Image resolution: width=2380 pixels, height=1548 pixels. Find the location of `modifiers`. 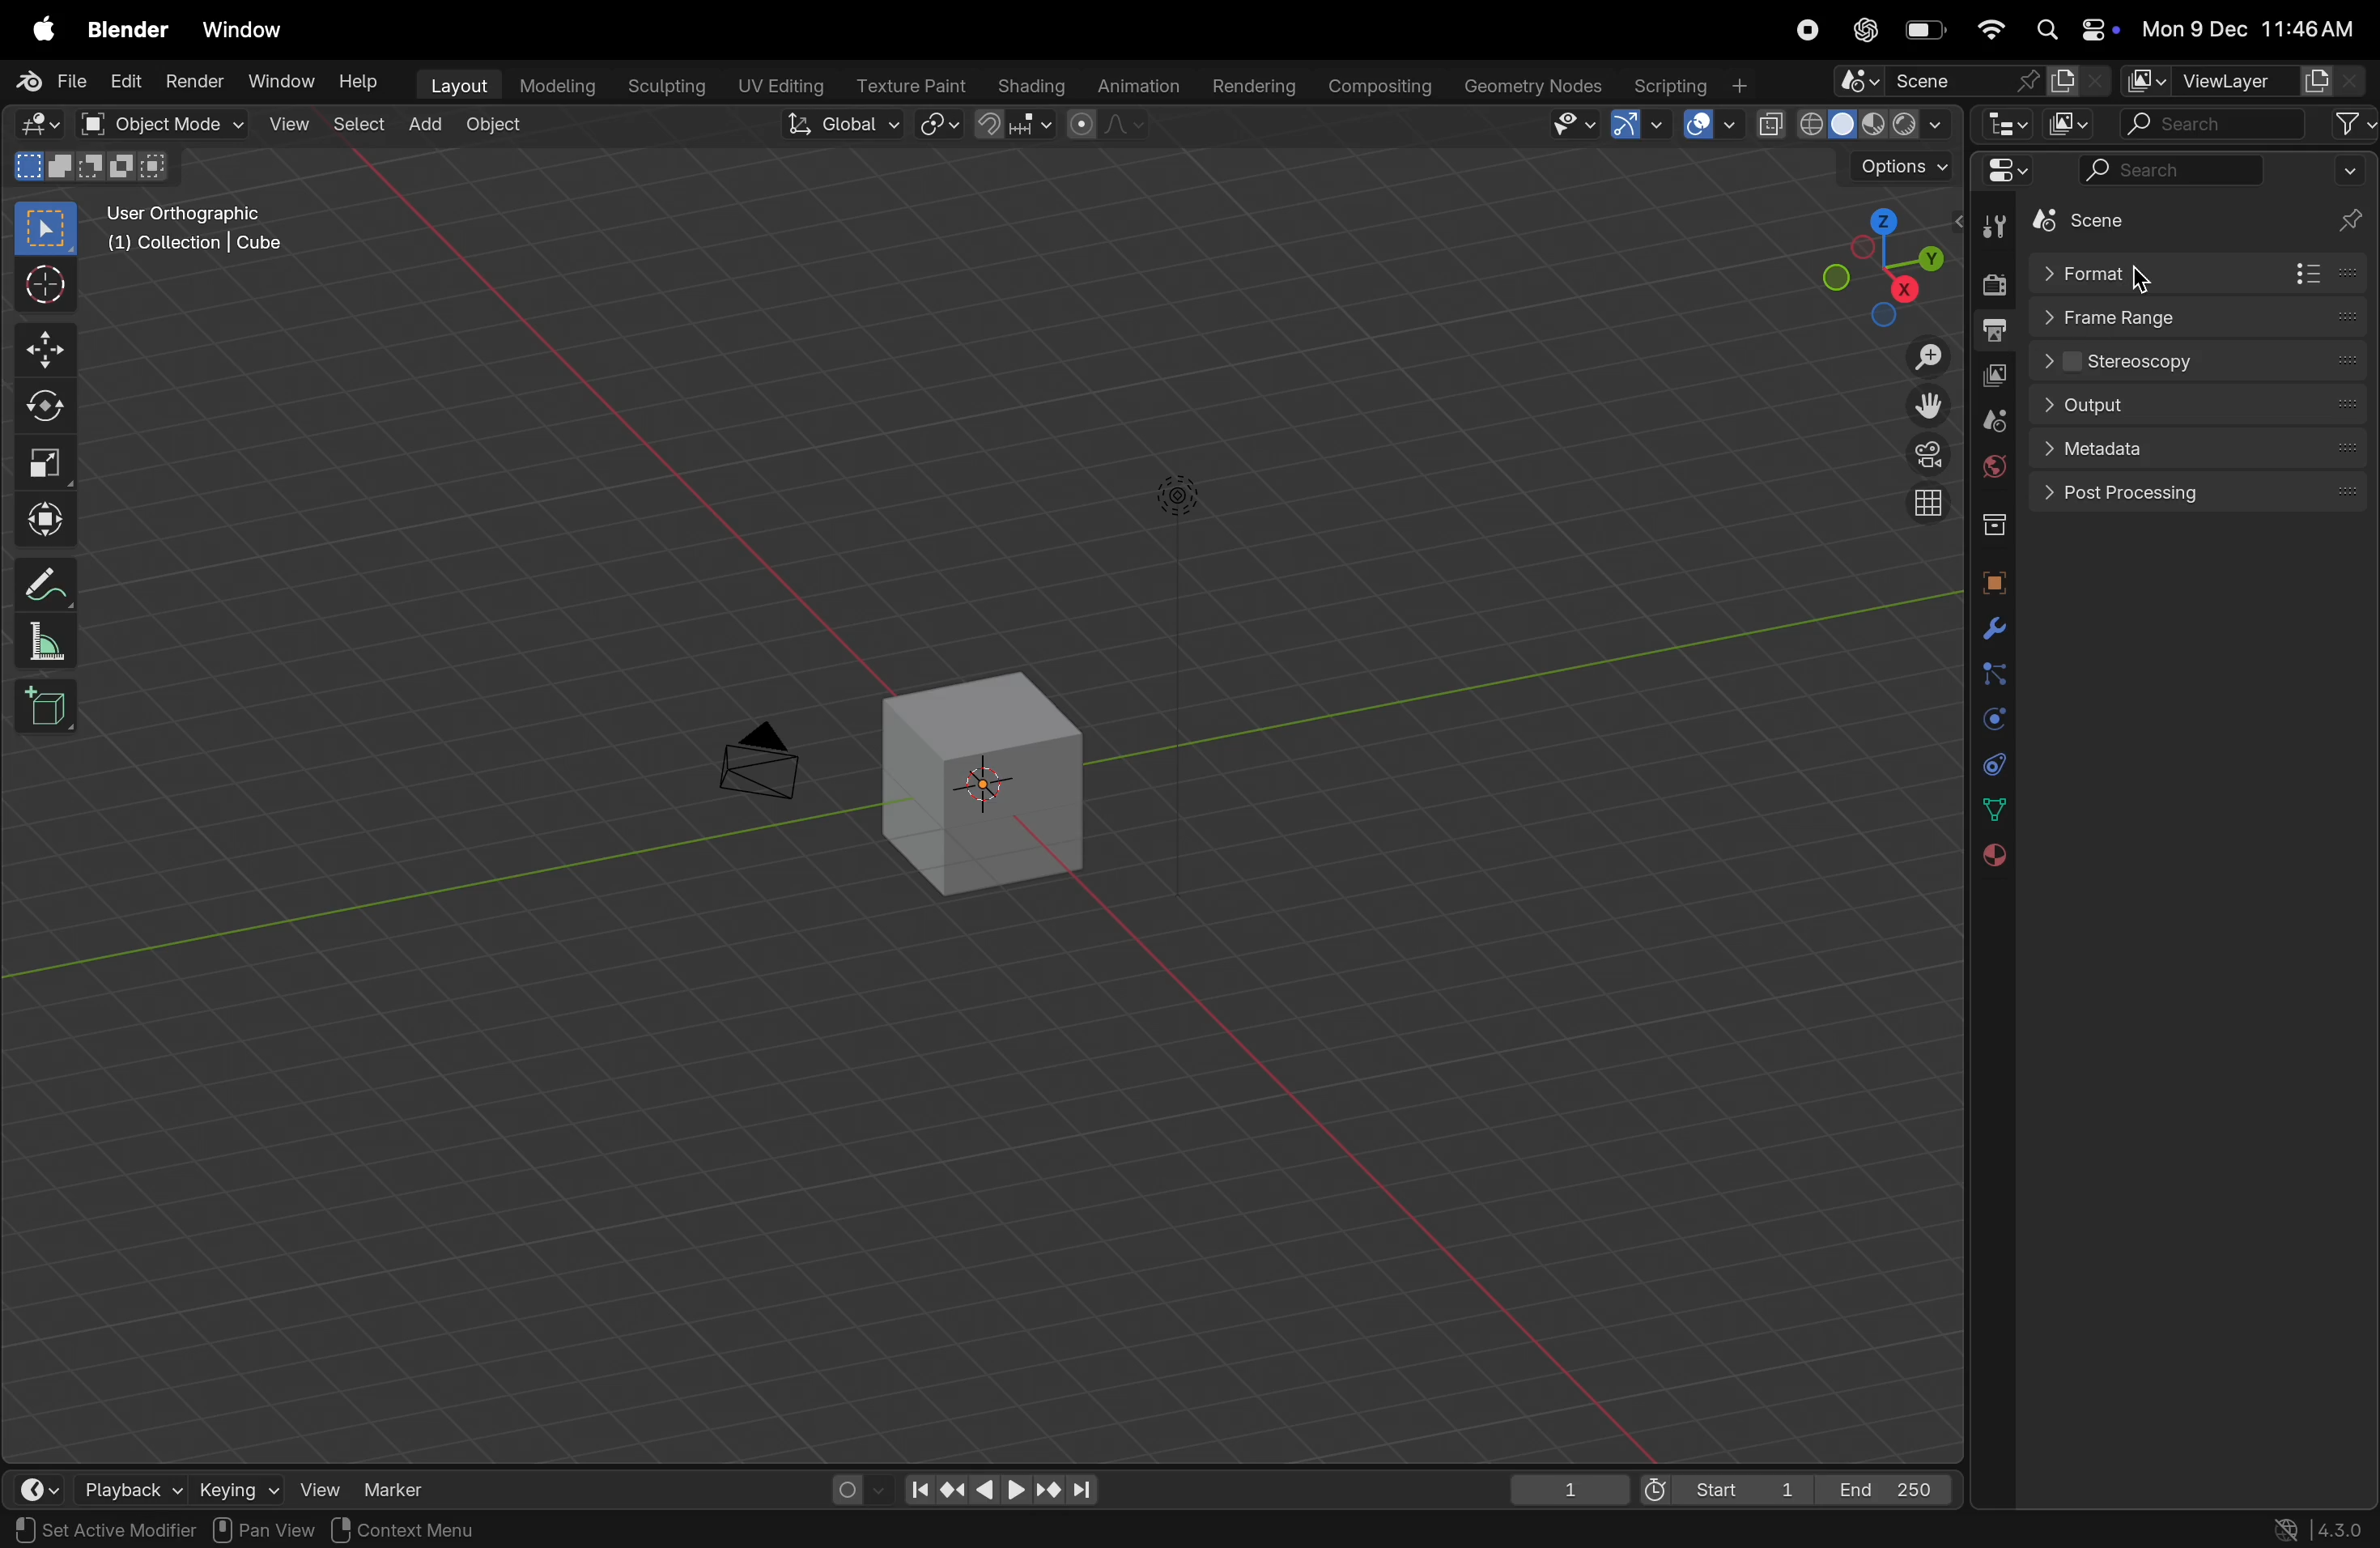

modifiers is located at coordinates (1991, 627).